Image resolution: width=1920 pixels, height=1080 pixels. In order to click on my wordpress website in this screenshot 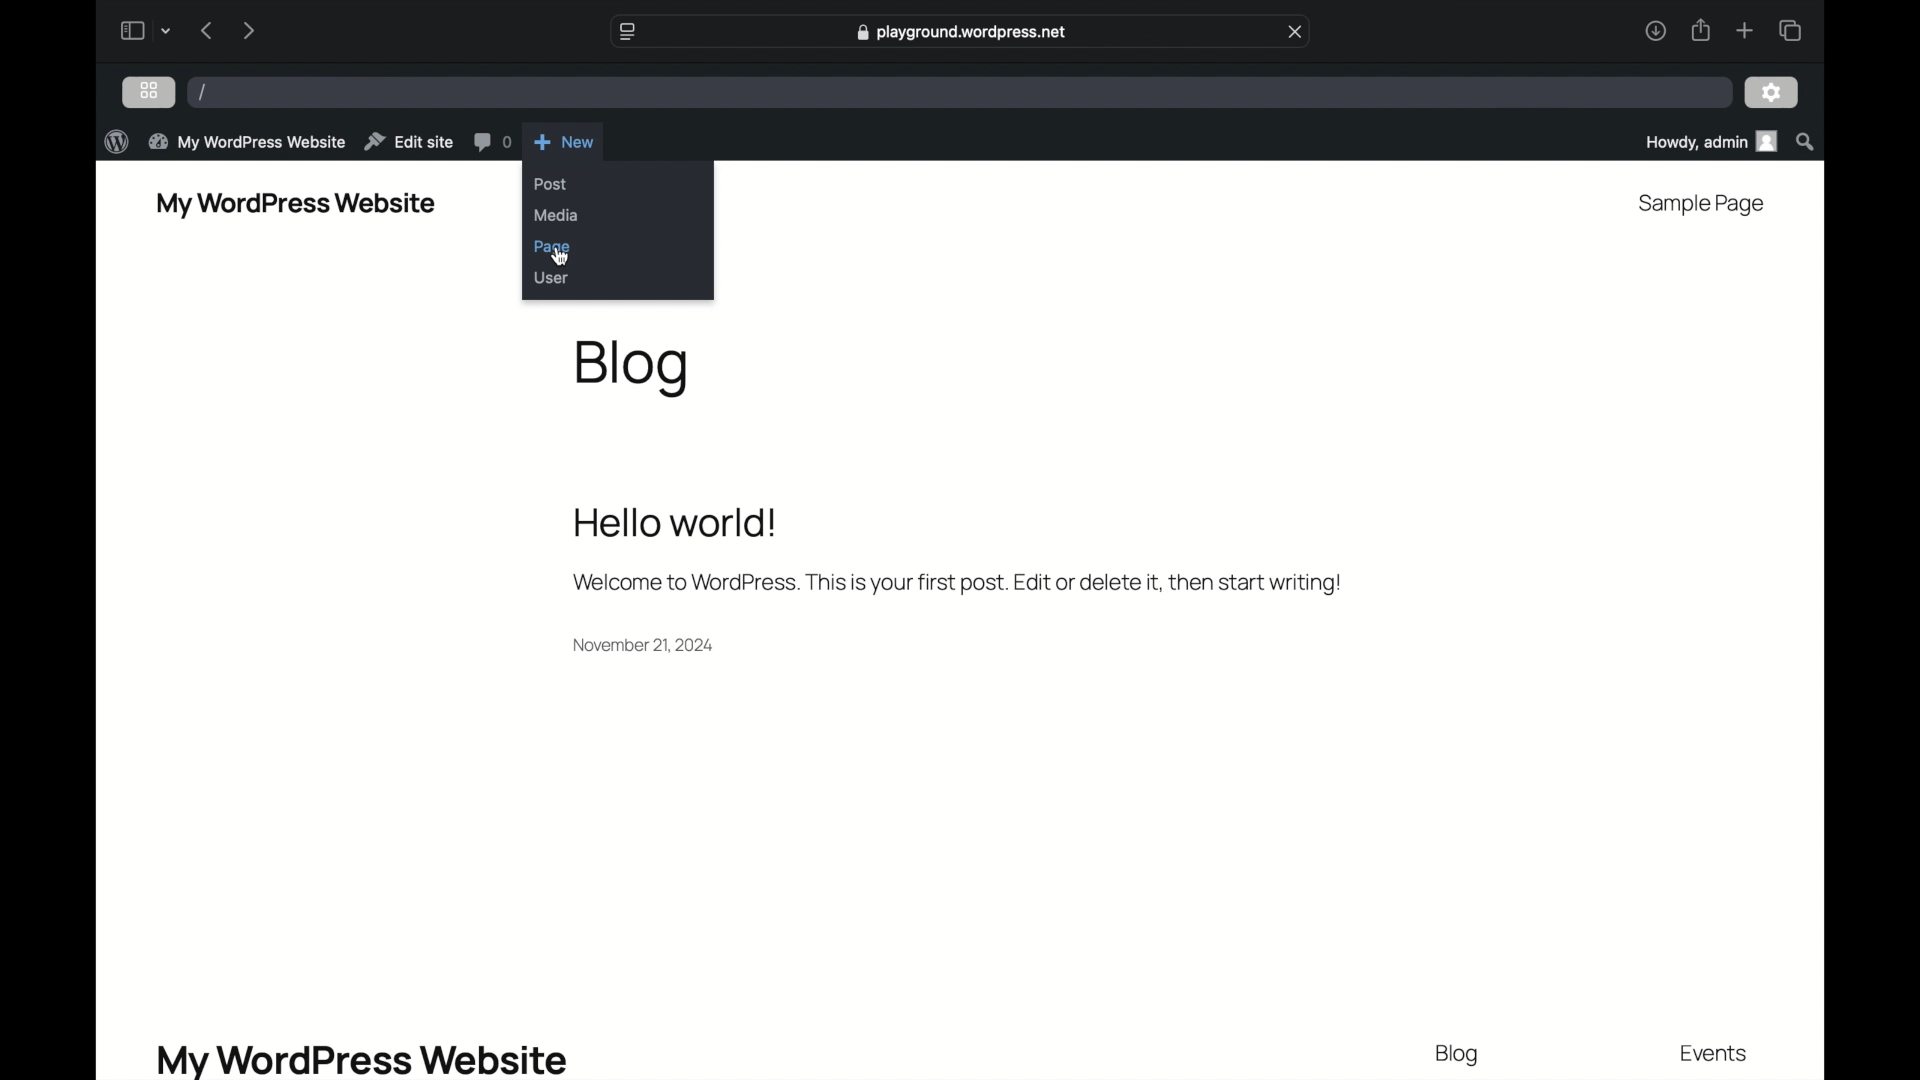, I will do `click(362, 1059)`.